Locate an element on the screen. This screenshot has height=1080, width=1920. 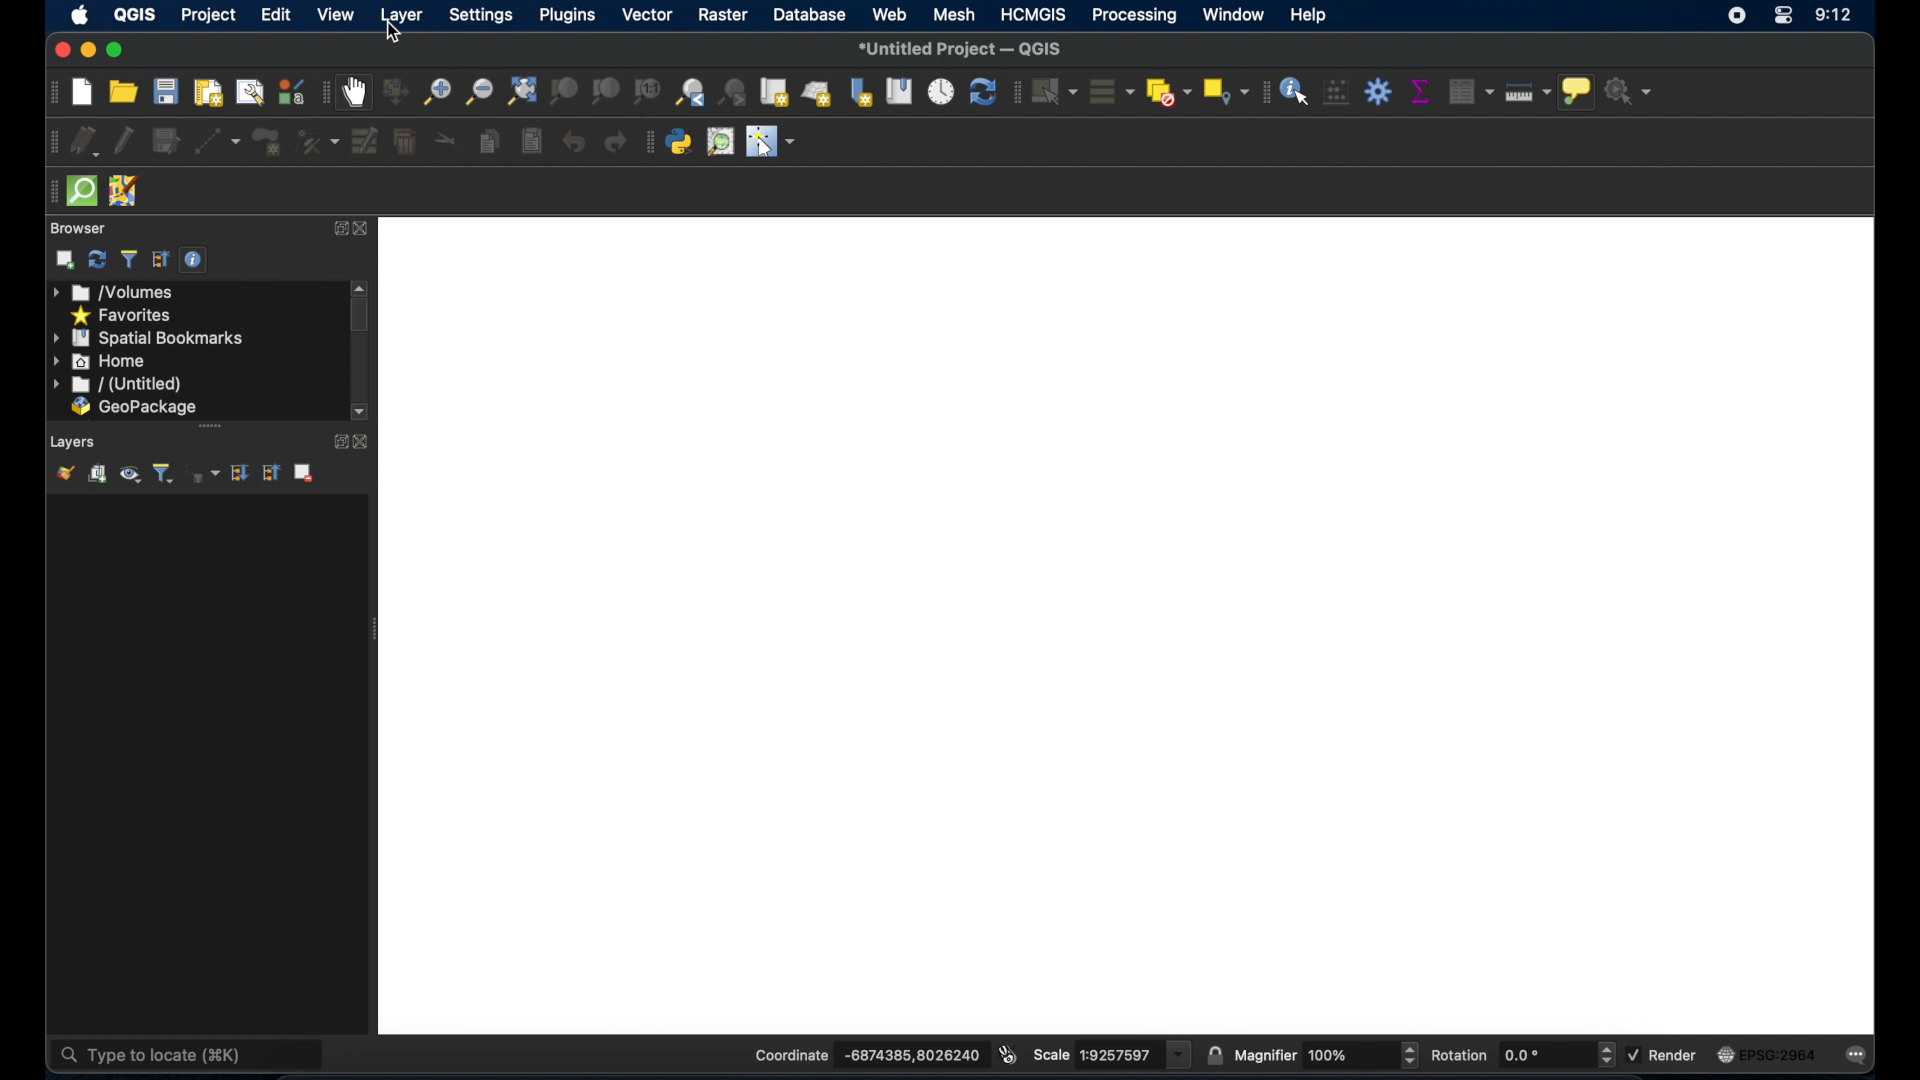
map navigation toolbar is located at coordinates (323, 95).